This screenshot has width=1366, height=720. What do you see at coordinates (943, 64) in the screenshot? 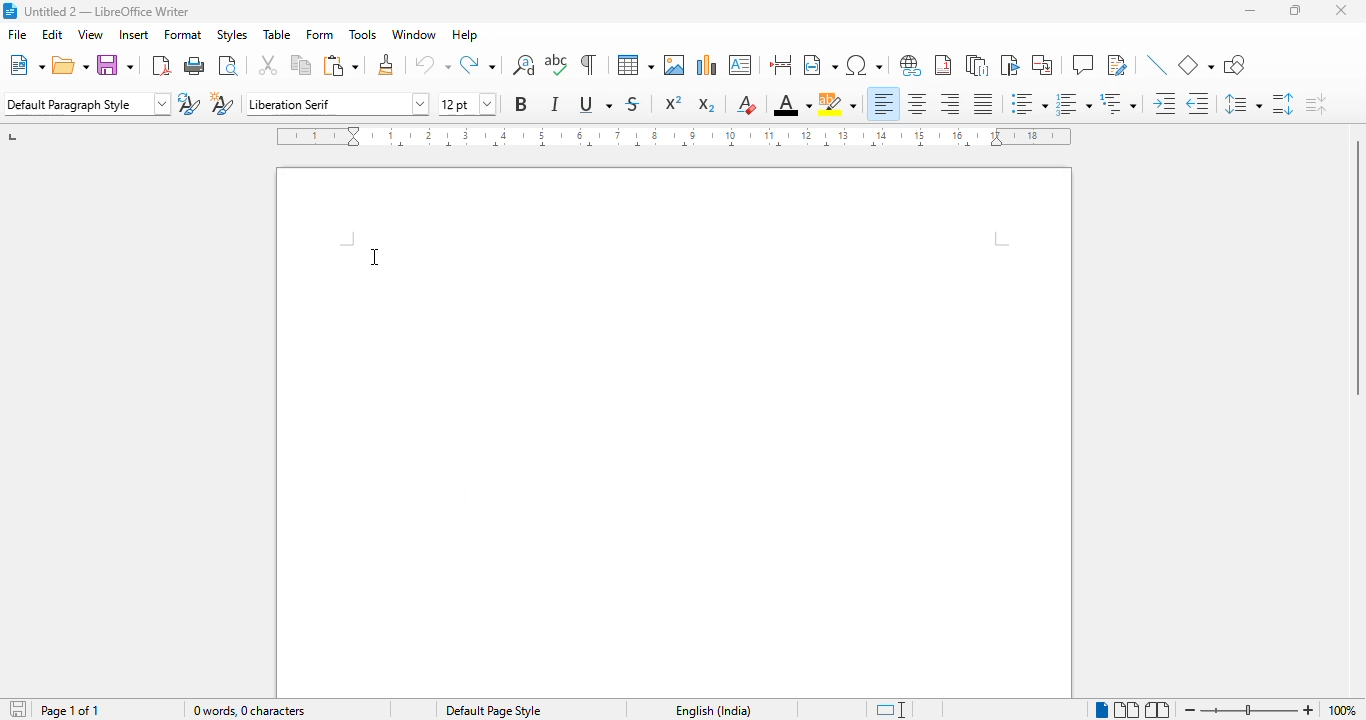
I see `insert footnote` at bounding box center [943, 64].